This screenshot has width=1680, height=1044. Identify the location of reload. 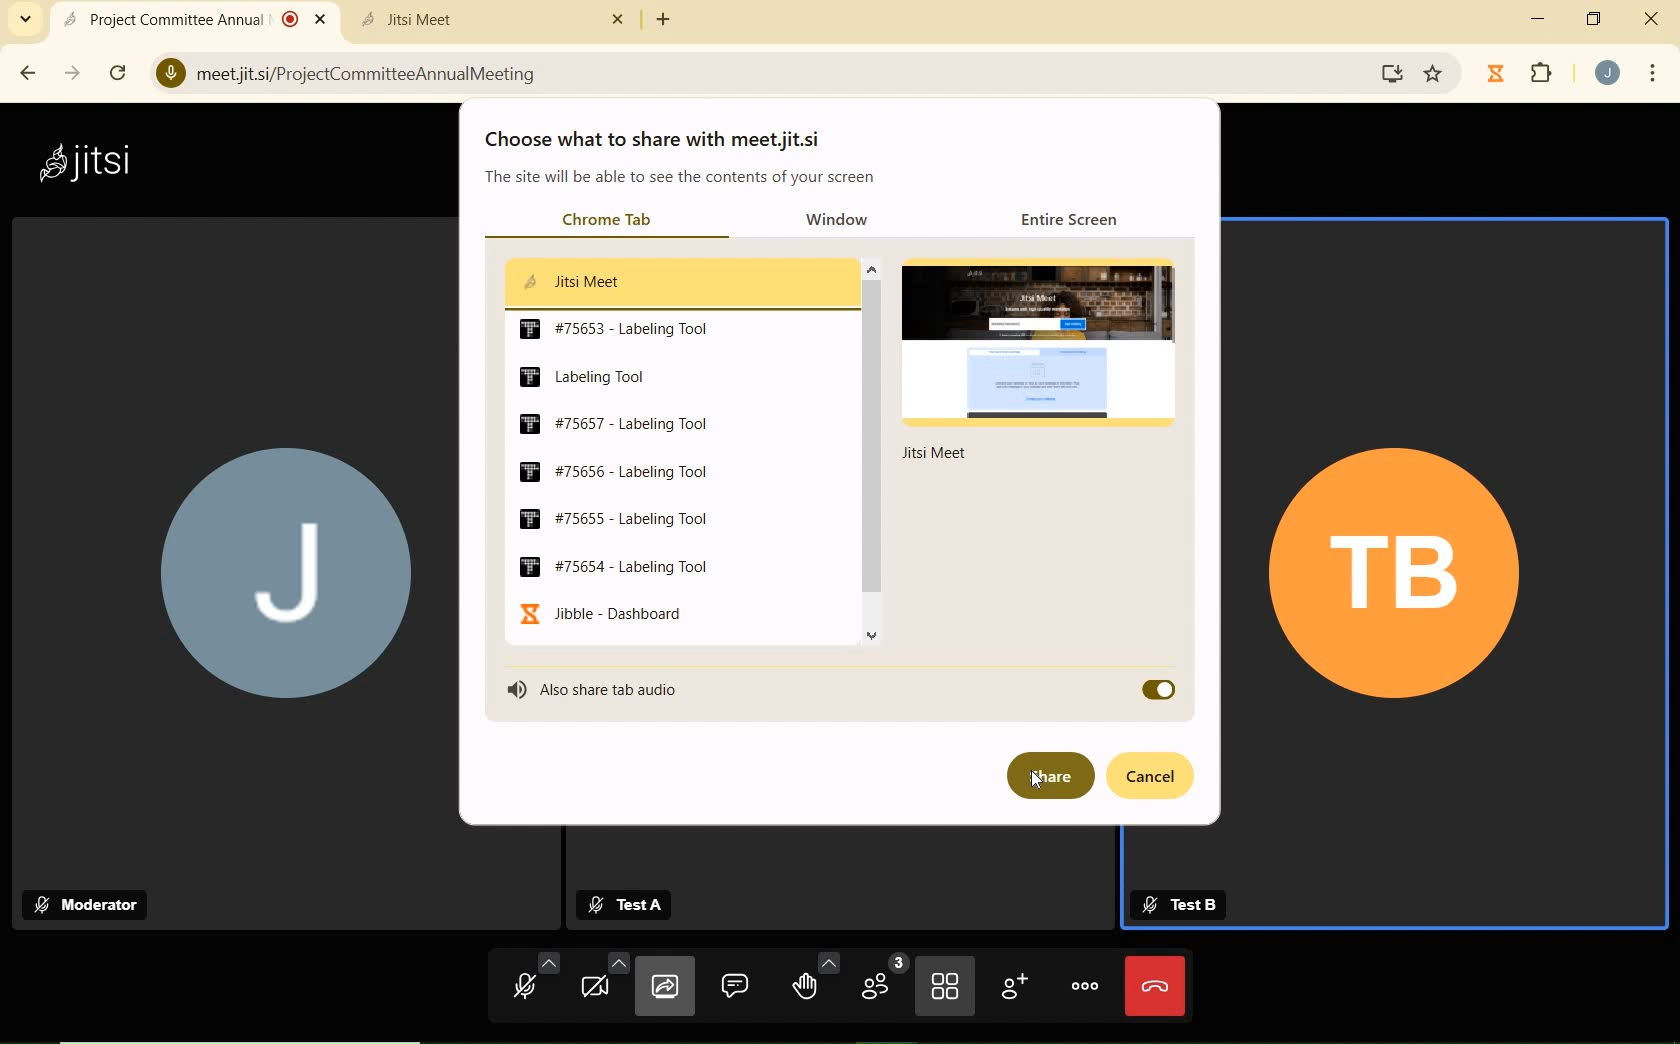
(118, 72).